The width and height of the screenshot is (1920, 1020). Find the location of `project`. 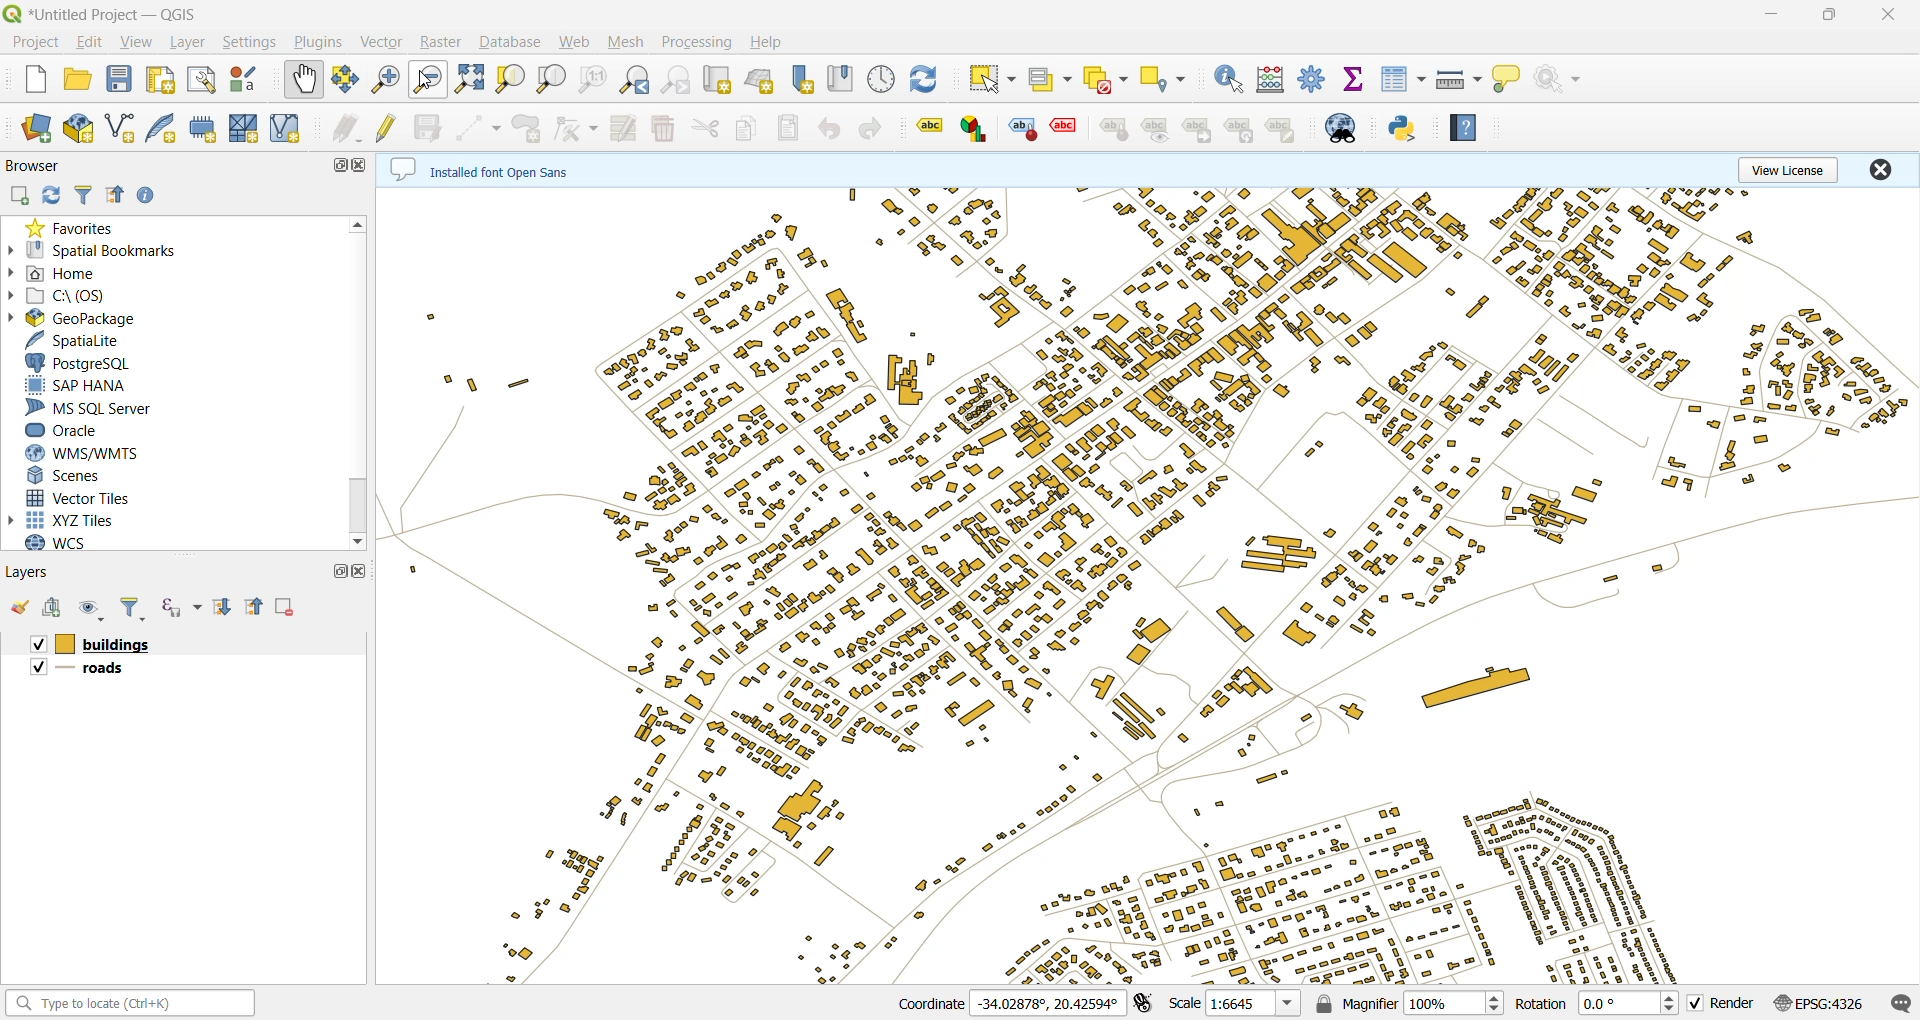

project is located at coordinates (35, 44).